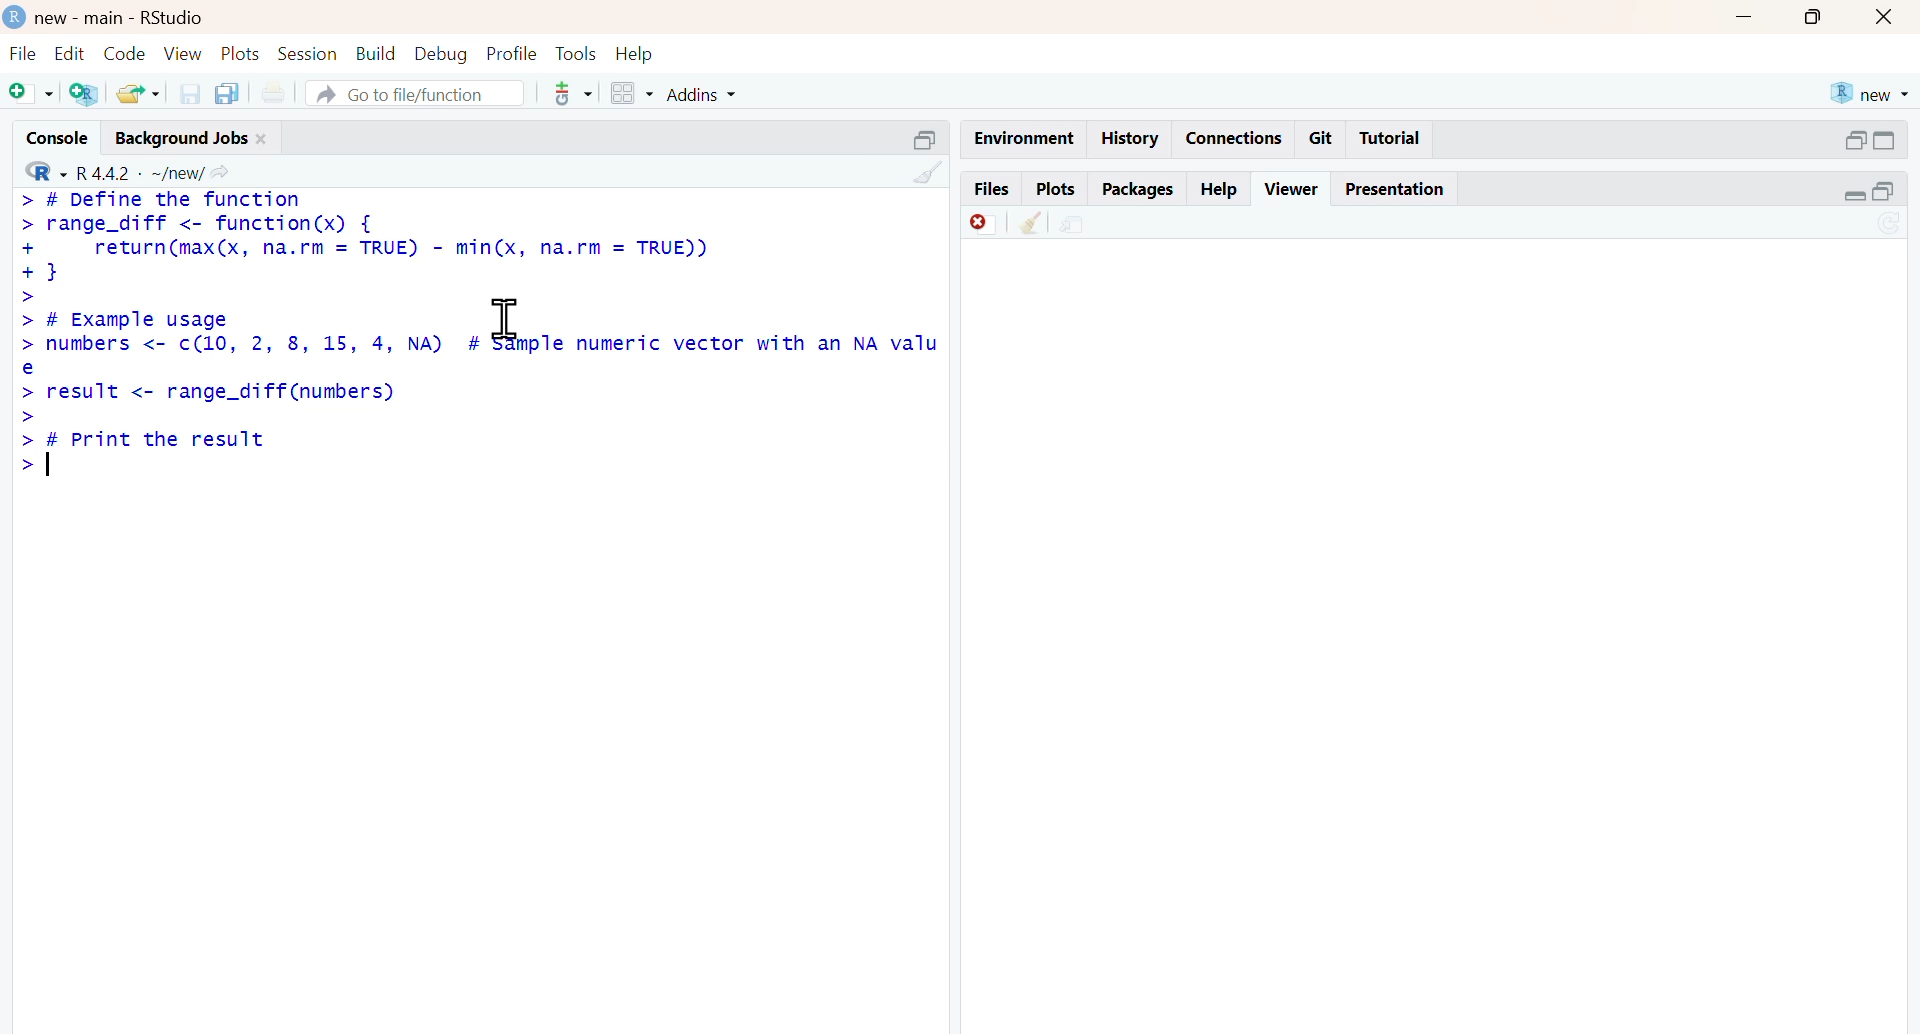 The height and width of the screenshot is (1034, 1920). Describe the element at coordinates (309, 55) in the screenshot. I see `session` at that location.